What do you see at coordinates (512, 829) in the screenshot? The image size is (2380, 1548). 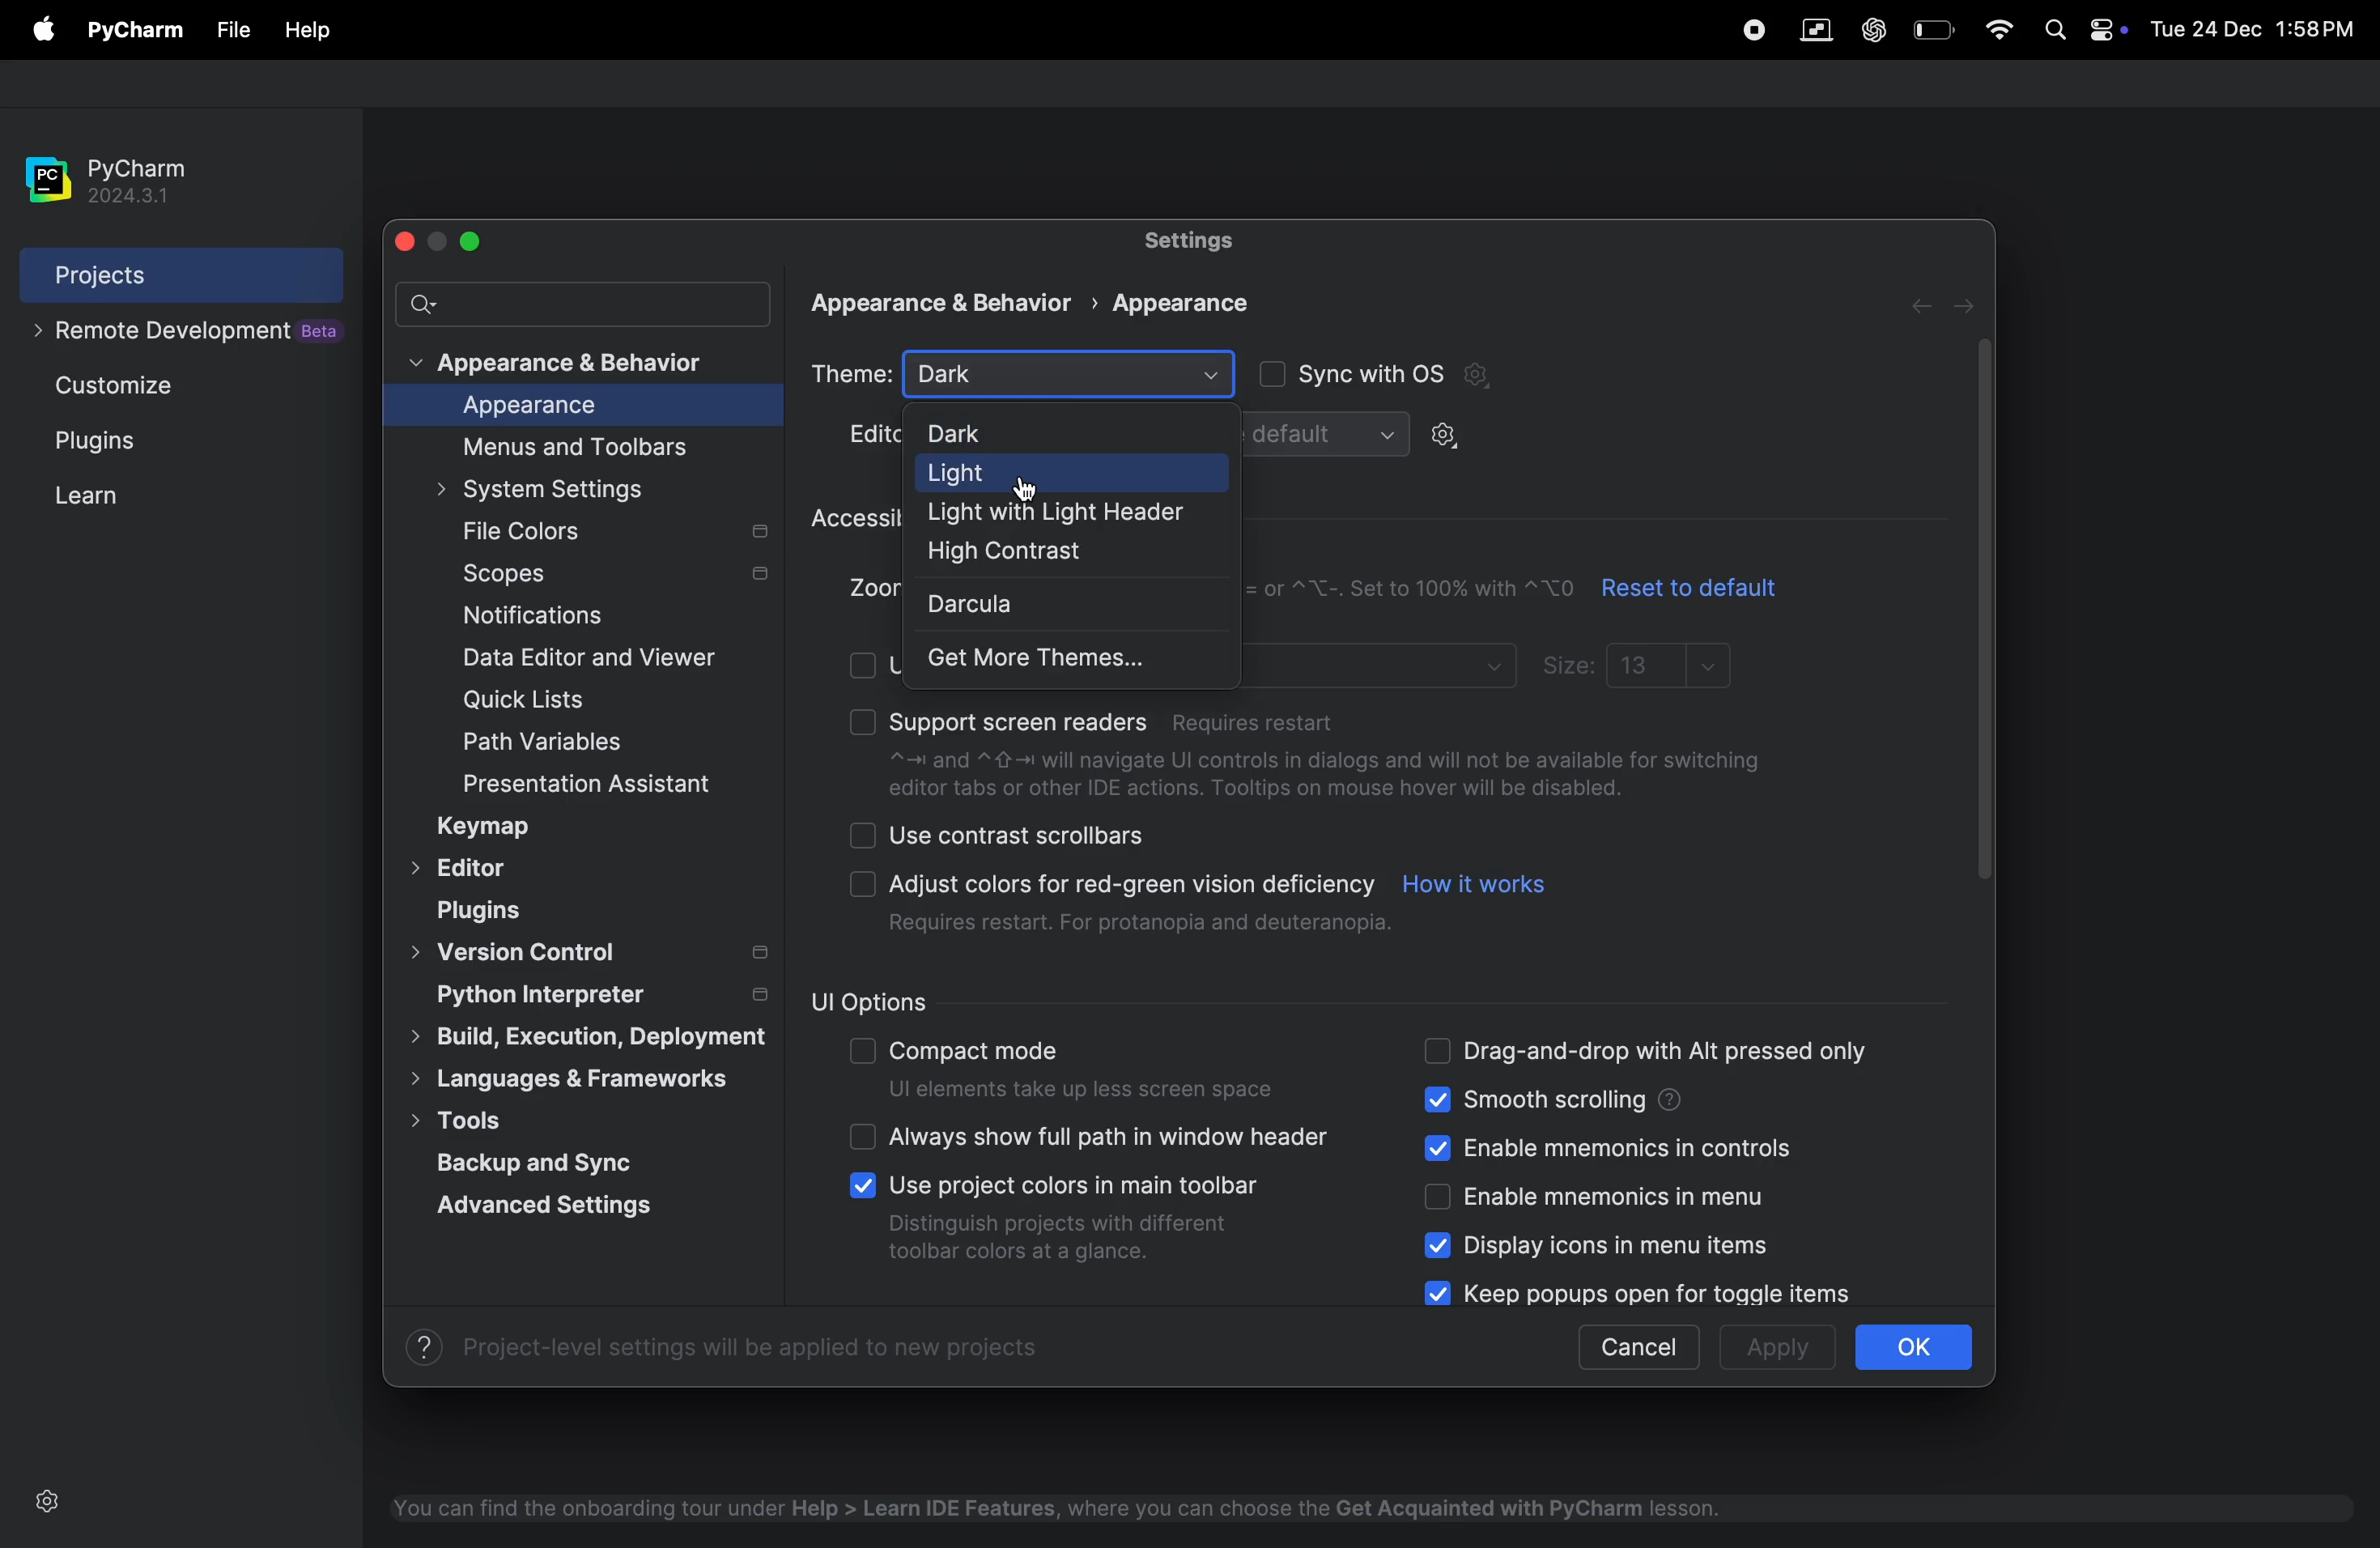 I see `keymap` at bounding box center [512, 829].